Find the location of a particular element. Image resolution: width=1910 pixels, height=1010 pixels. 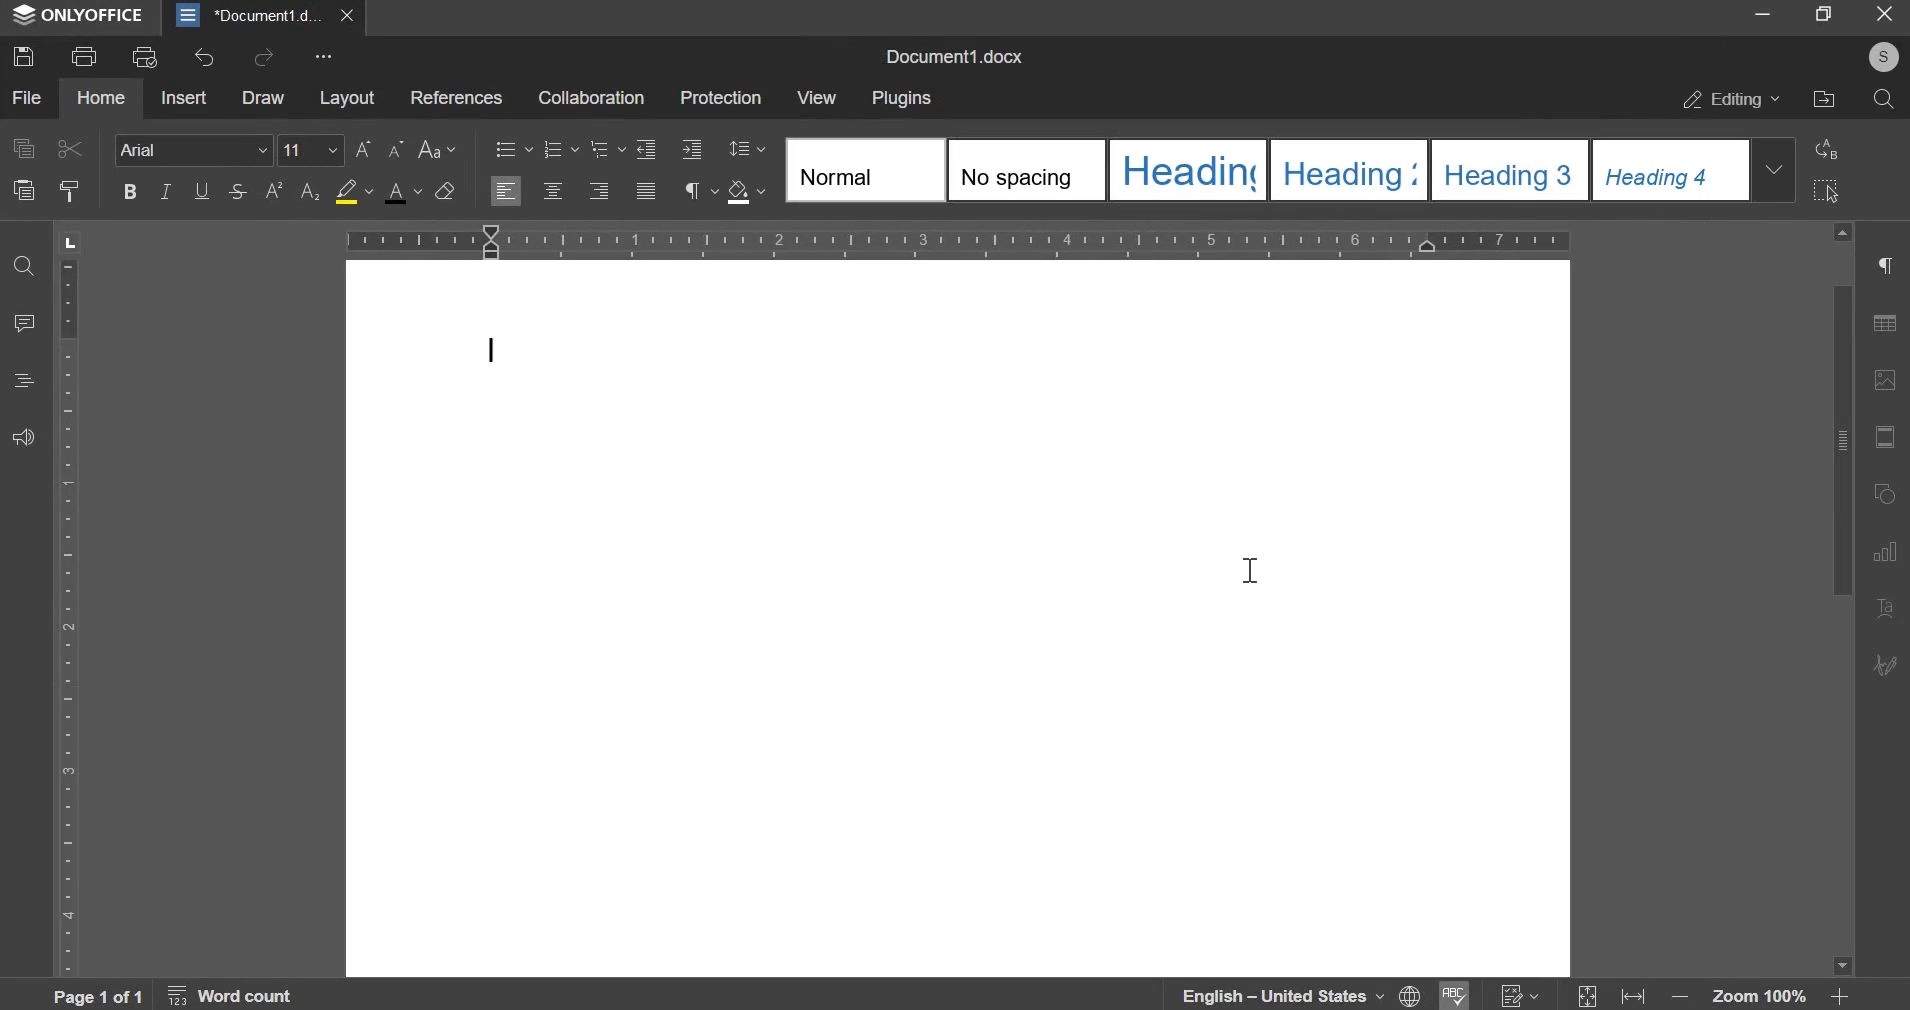

cut is located at coordinates (73, 150).